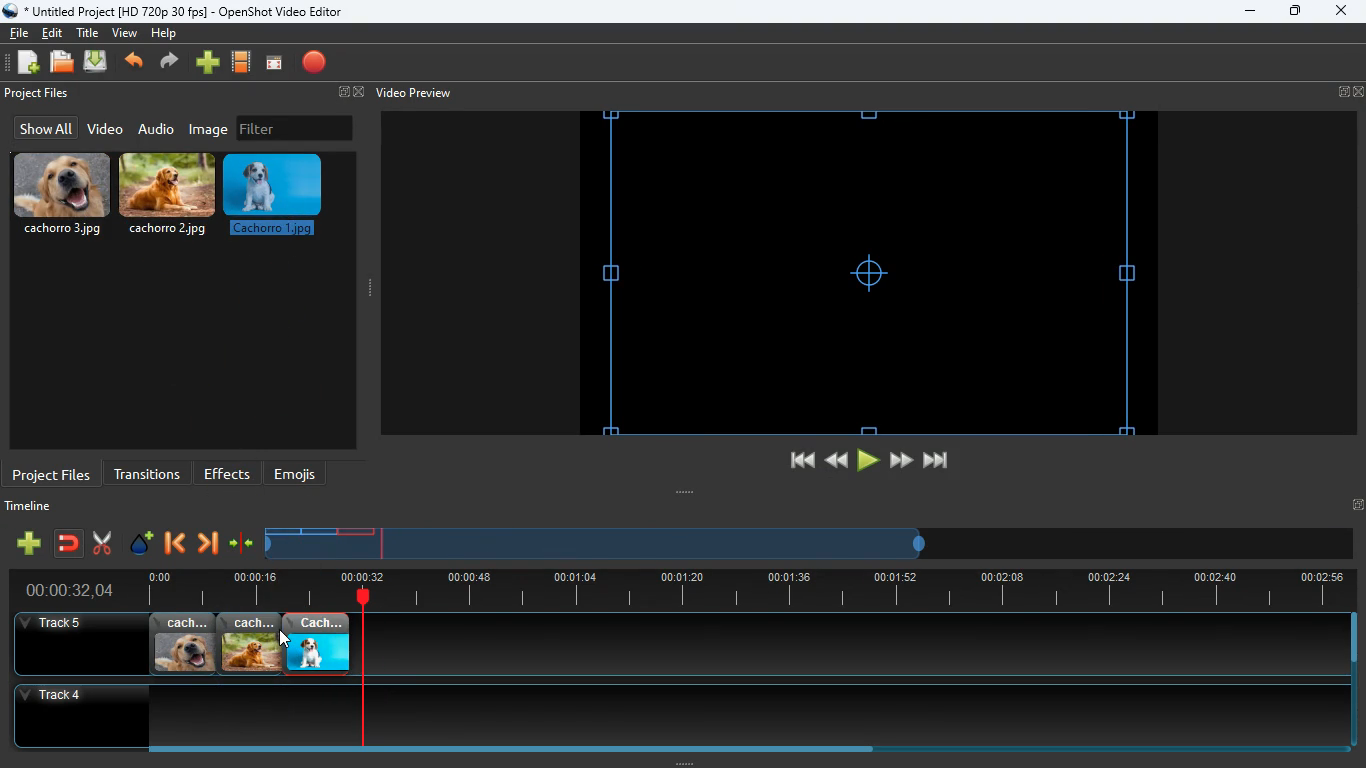 The image size is (1366, 768). Describe the element at coordinates (1351, 92) in the screenshot. I see `fullscreen` at that location.